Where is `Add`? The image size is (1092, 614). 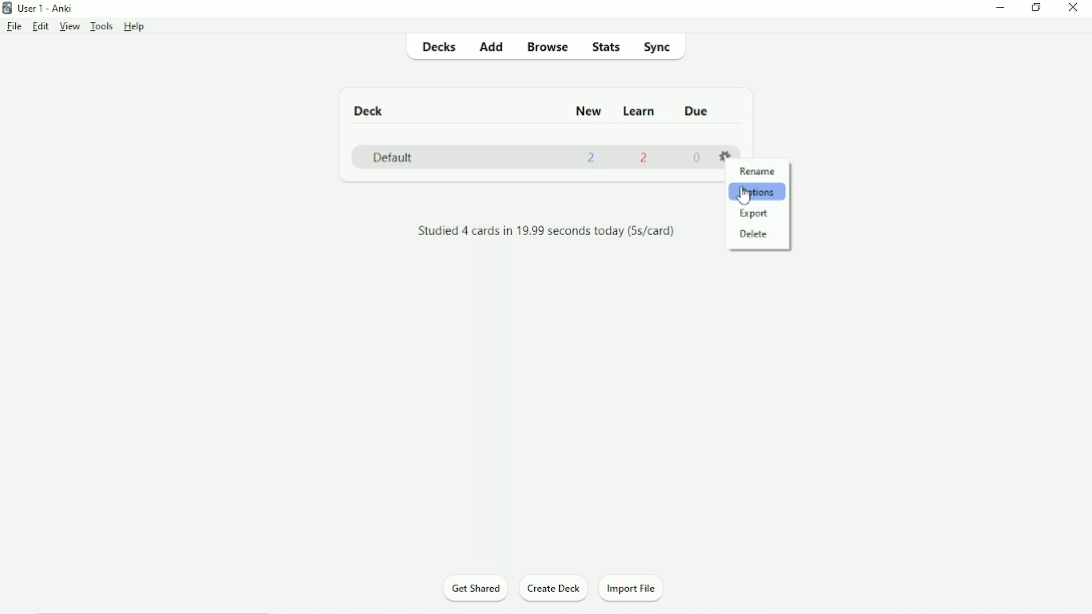 Add is located at coordinates (489, 46).